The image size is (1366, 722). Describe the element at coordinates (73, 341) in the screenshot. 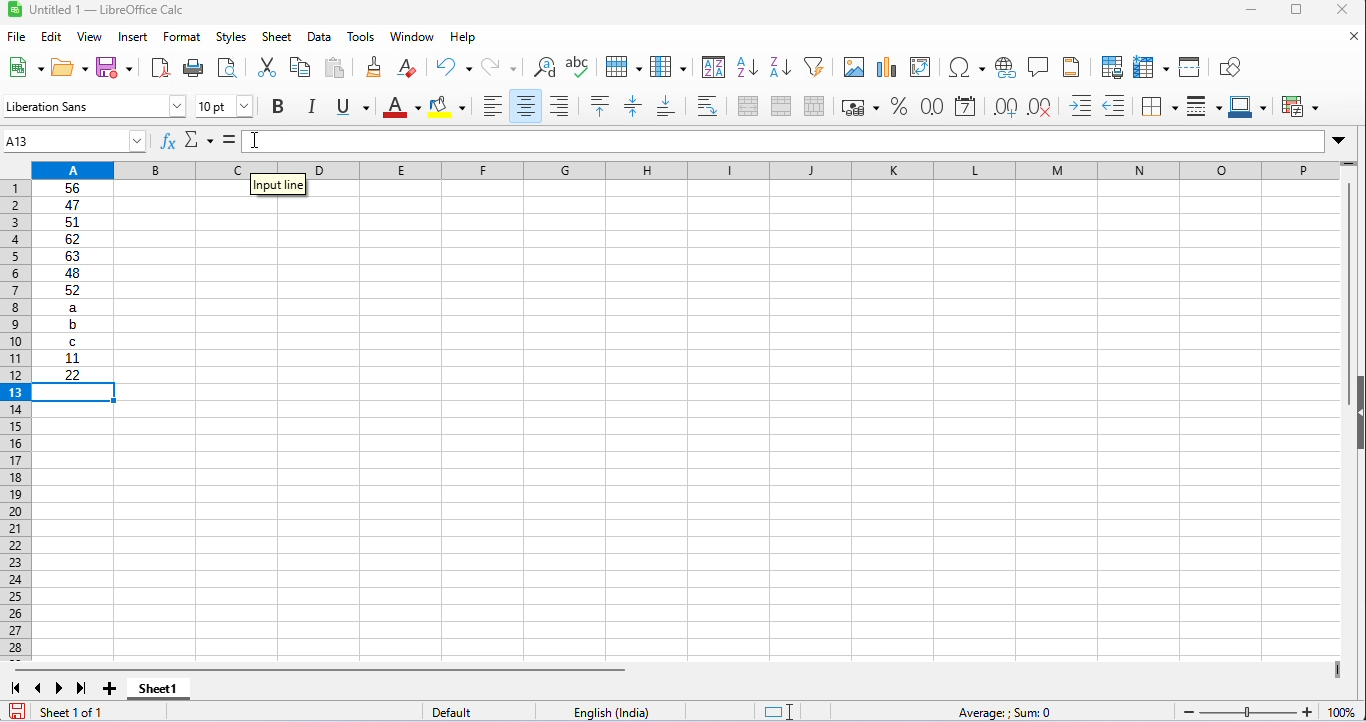

I see `C` at that location.